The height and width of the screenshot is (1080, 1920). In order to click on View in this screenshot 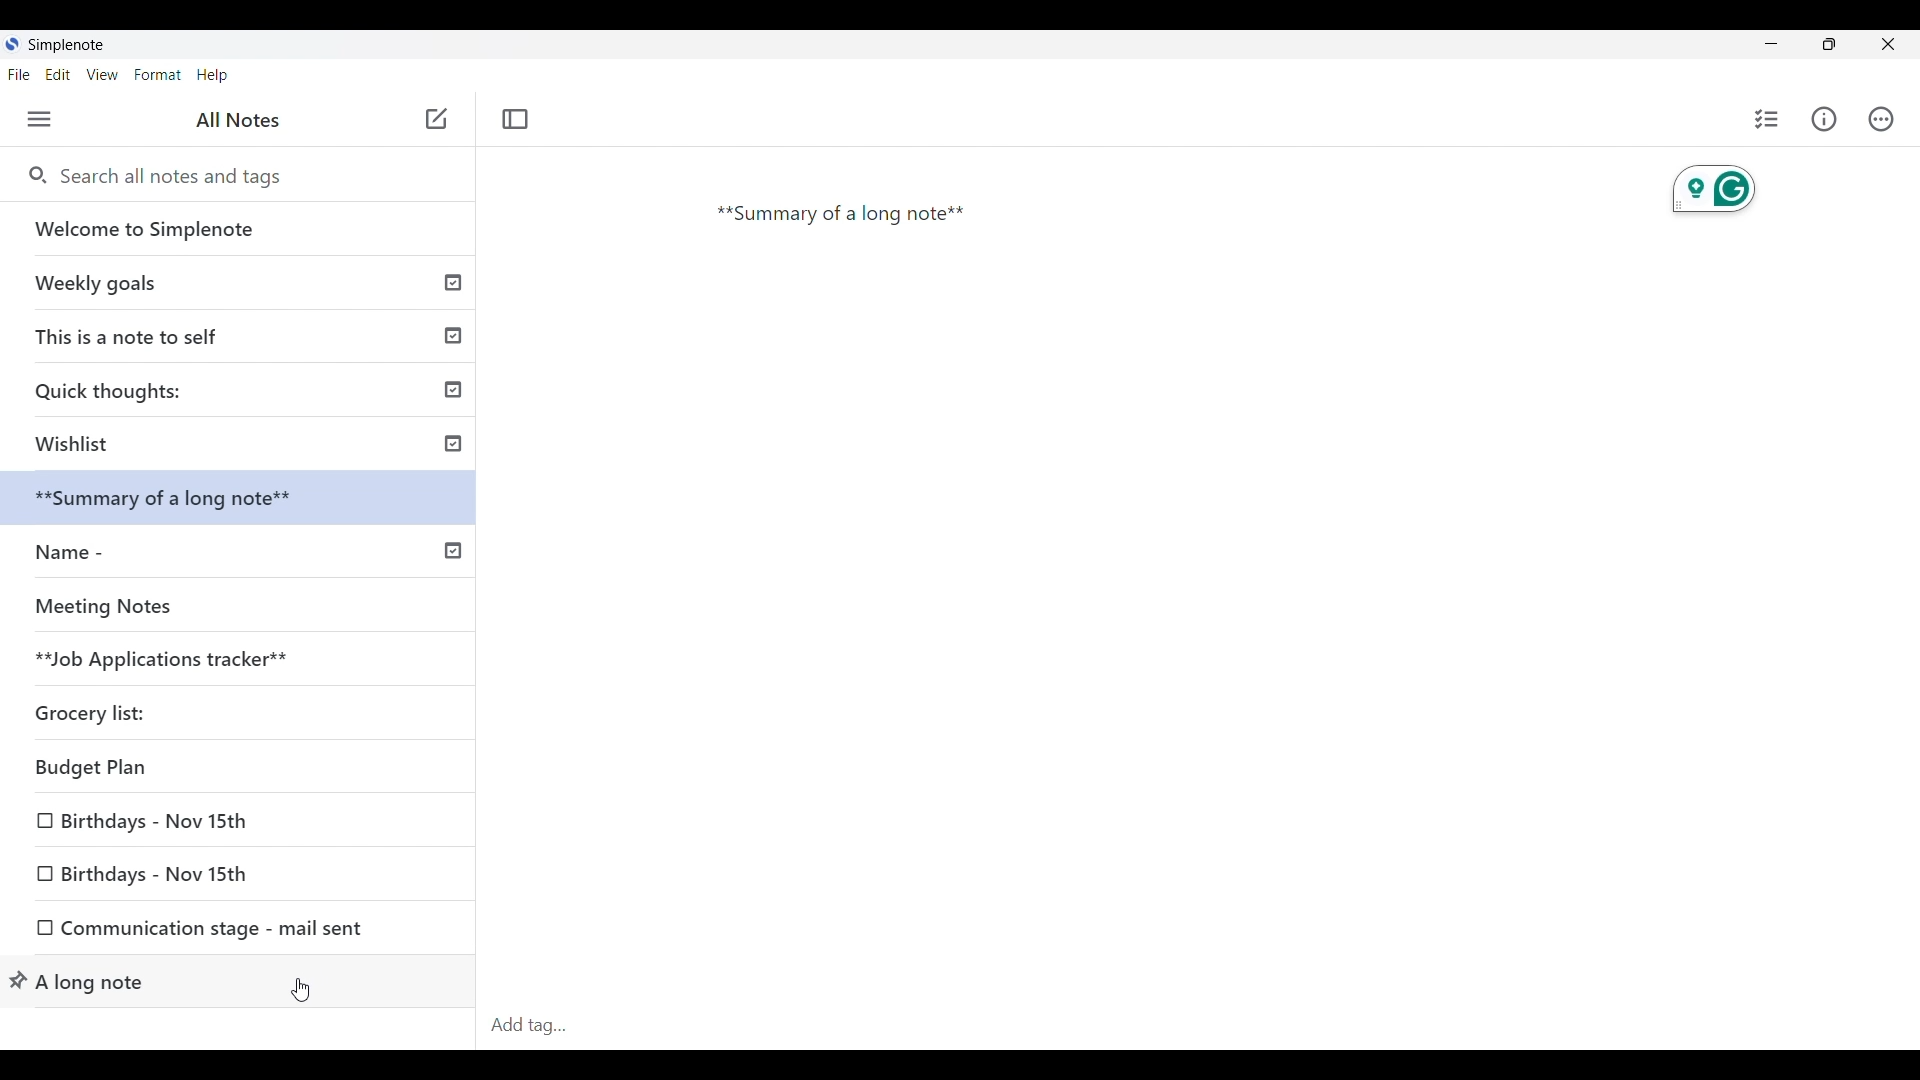, I will do `click(103, 75)`.